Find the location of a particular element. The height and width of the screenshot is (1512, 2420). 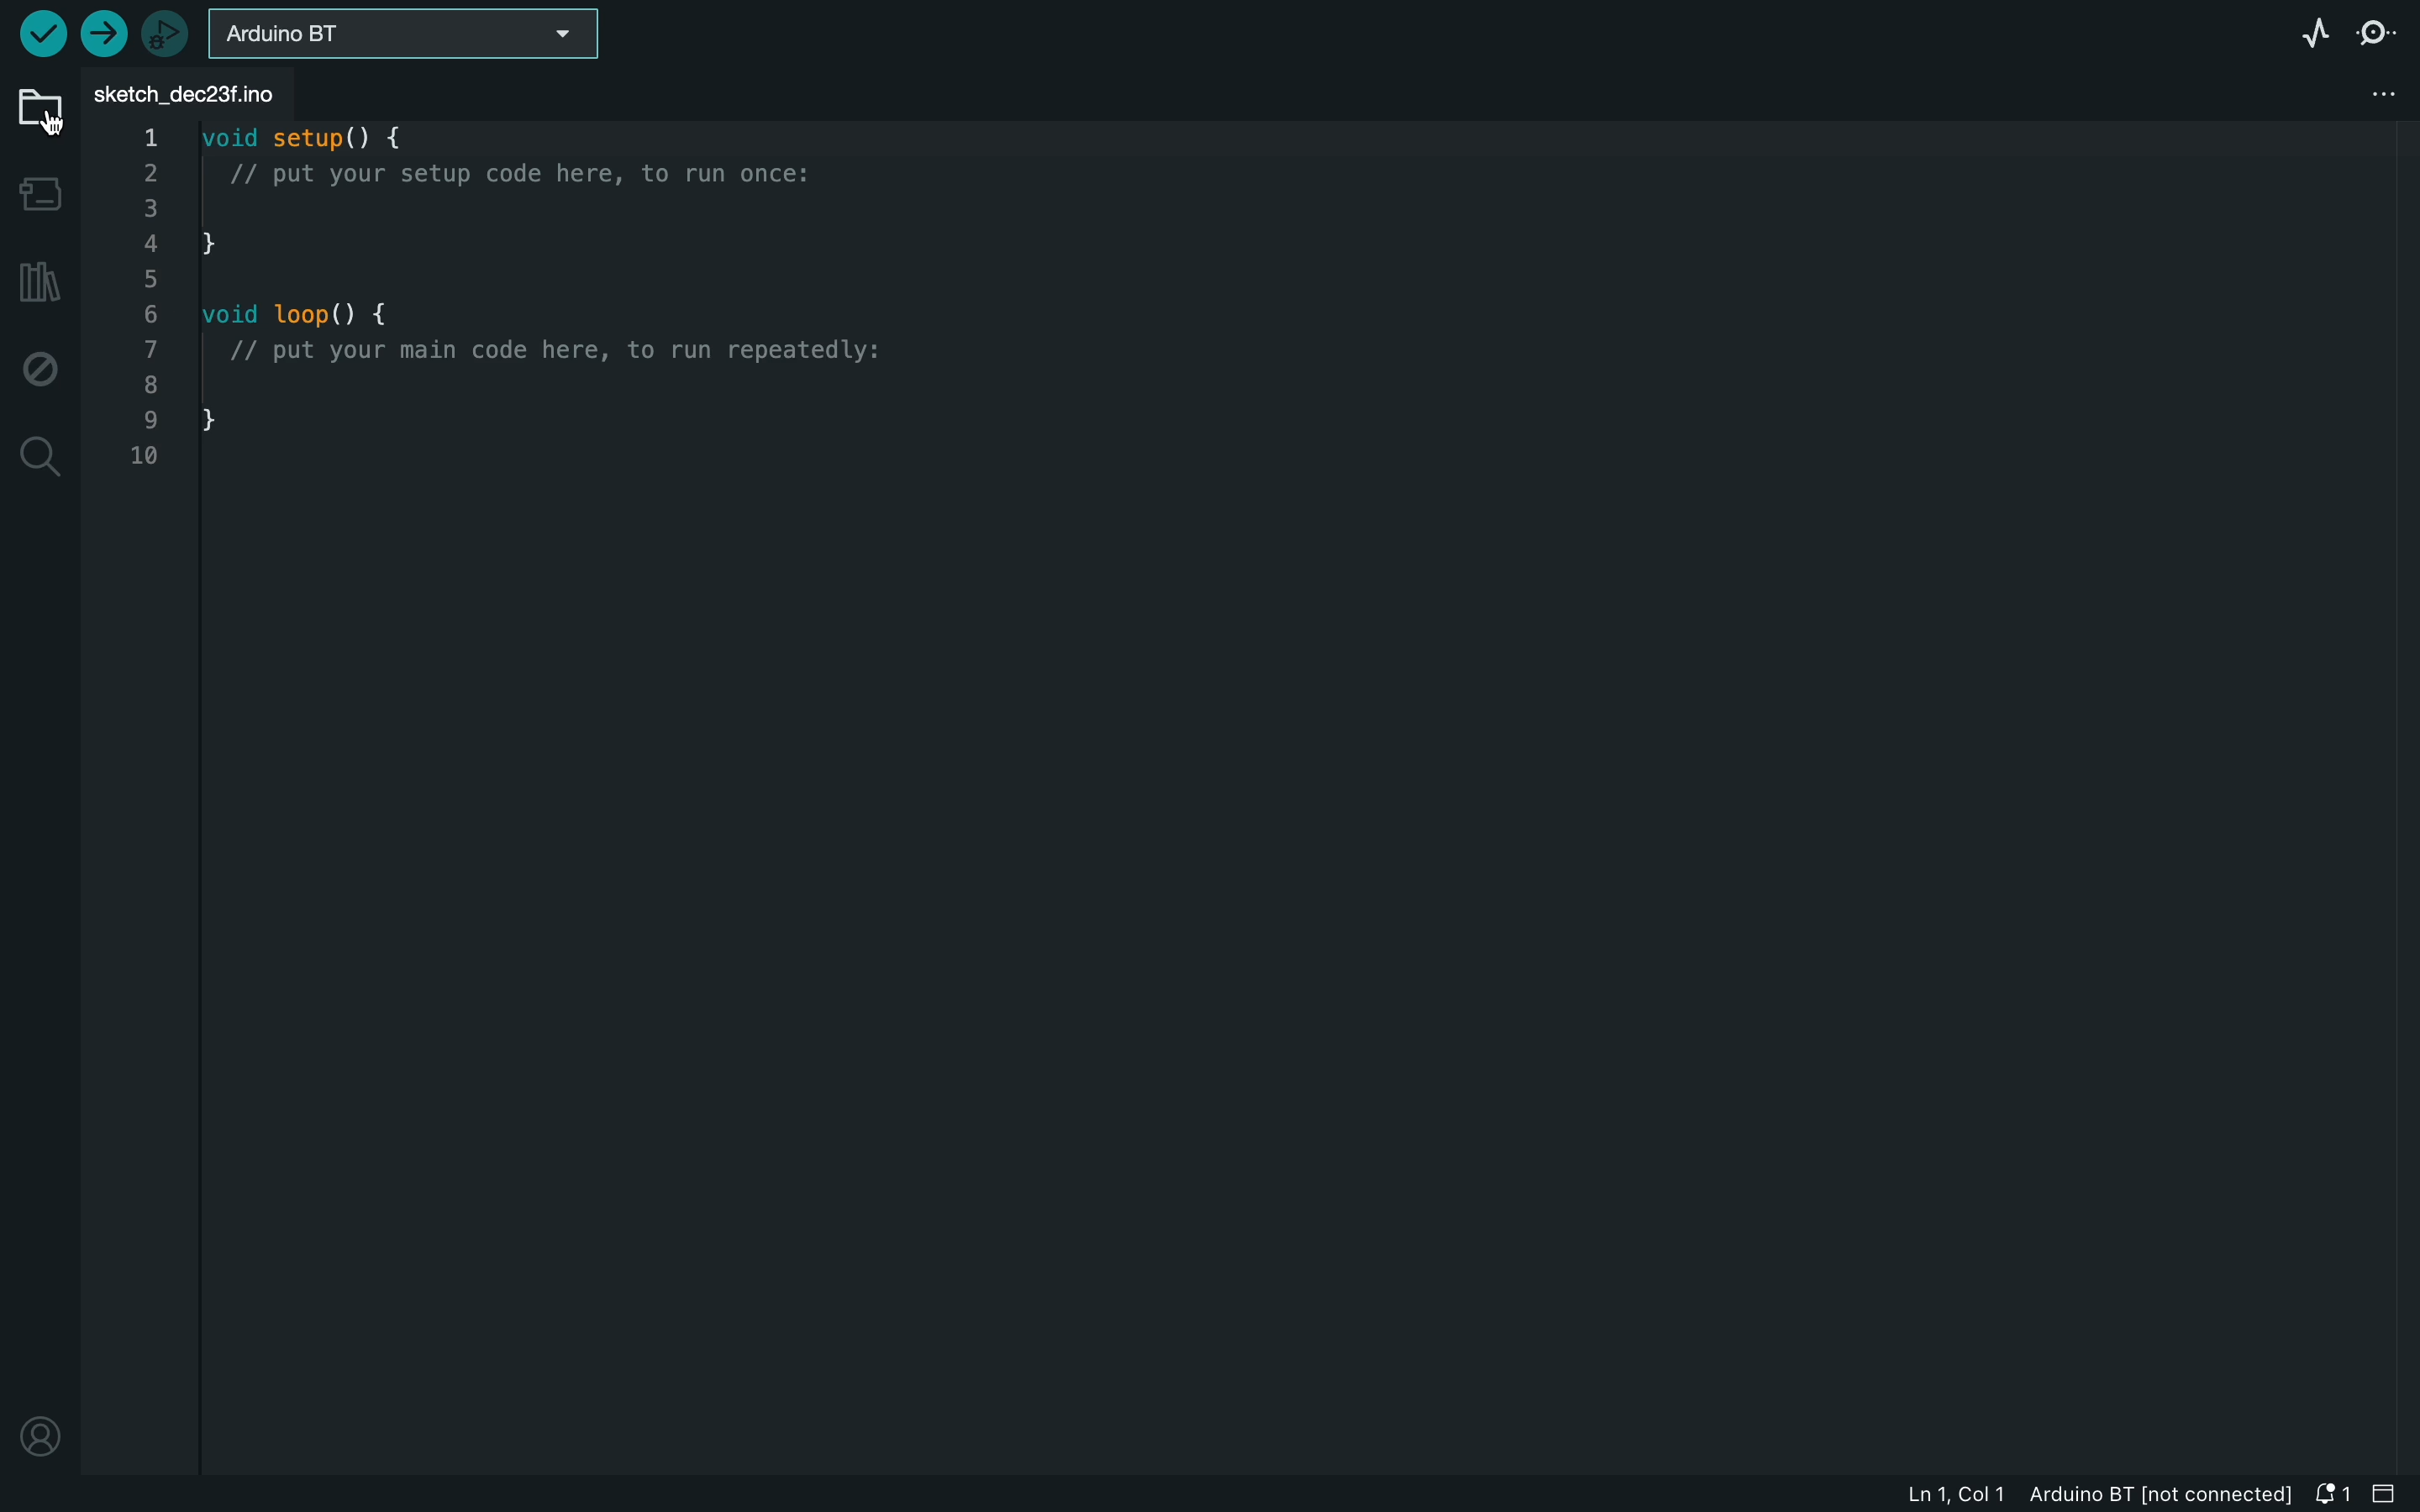

folder is located at coordinates (37, 113).